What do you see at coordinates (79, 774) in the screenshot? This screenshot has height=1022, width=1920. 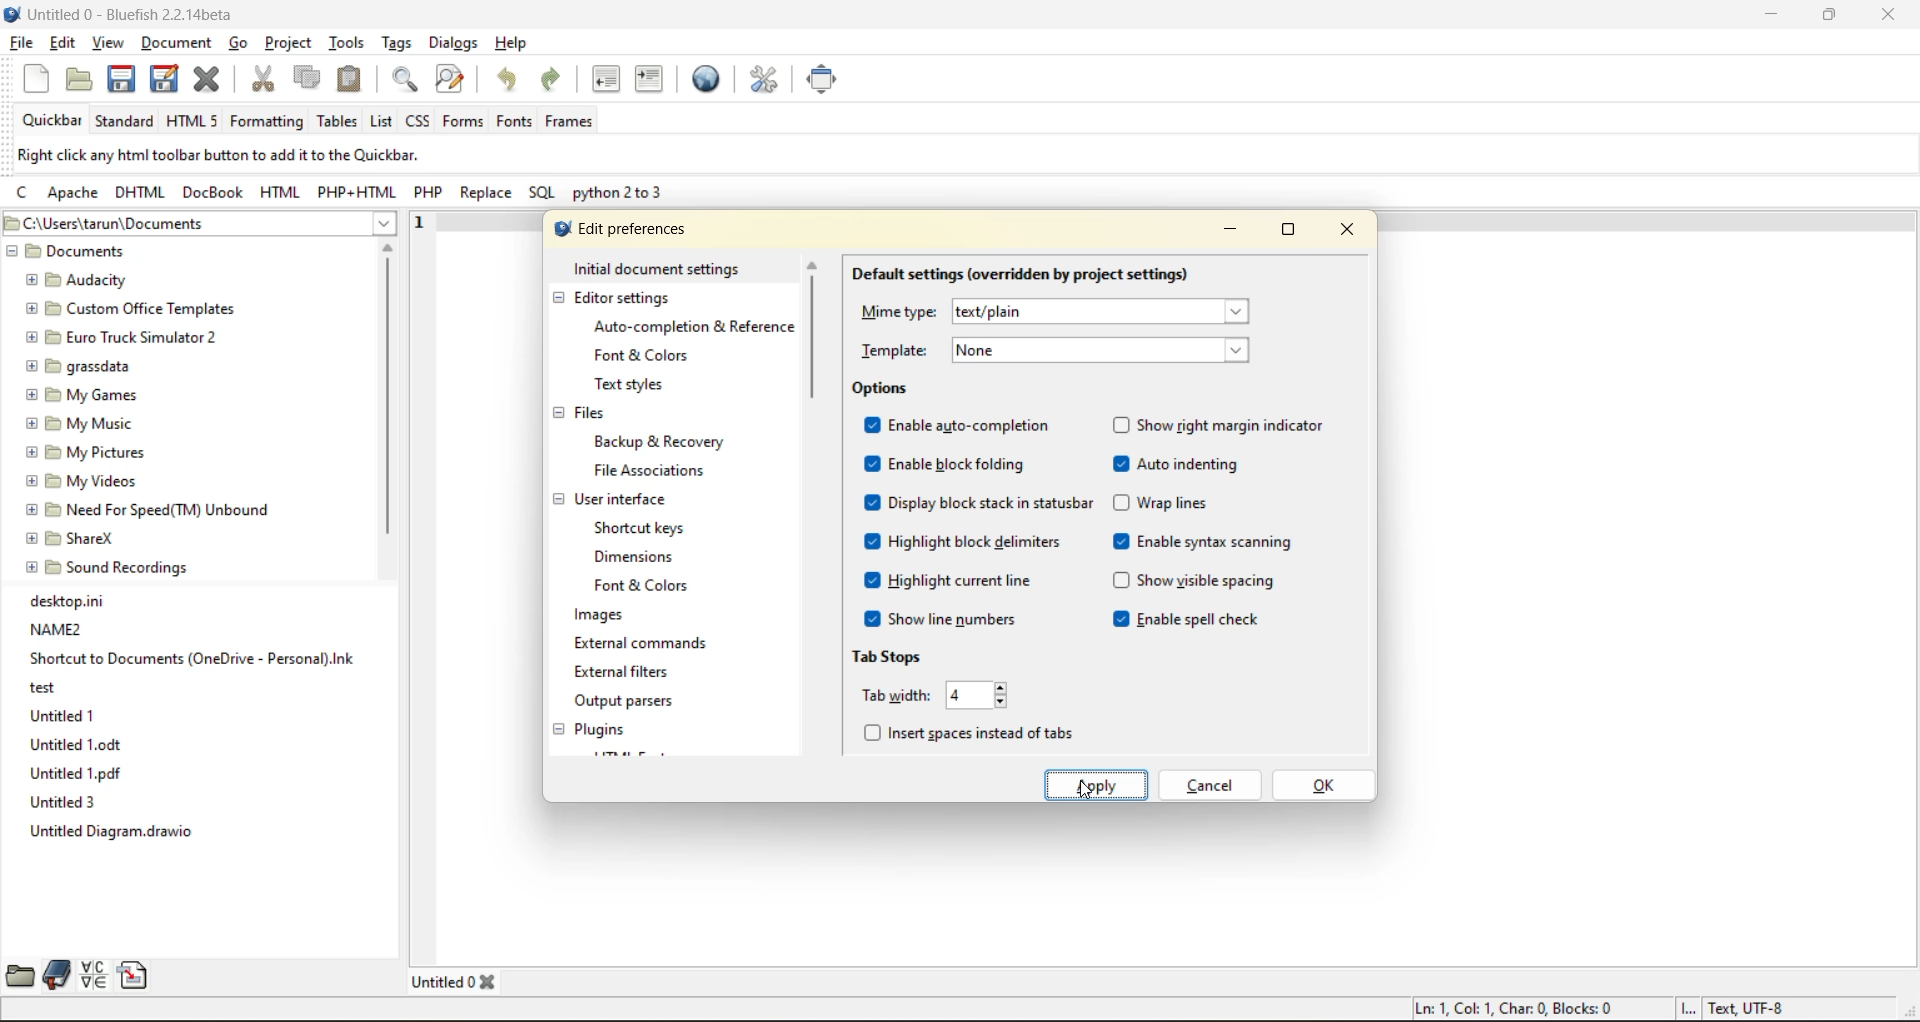 I see `Untitled 1.pdf` at bounding box center [79, 774].